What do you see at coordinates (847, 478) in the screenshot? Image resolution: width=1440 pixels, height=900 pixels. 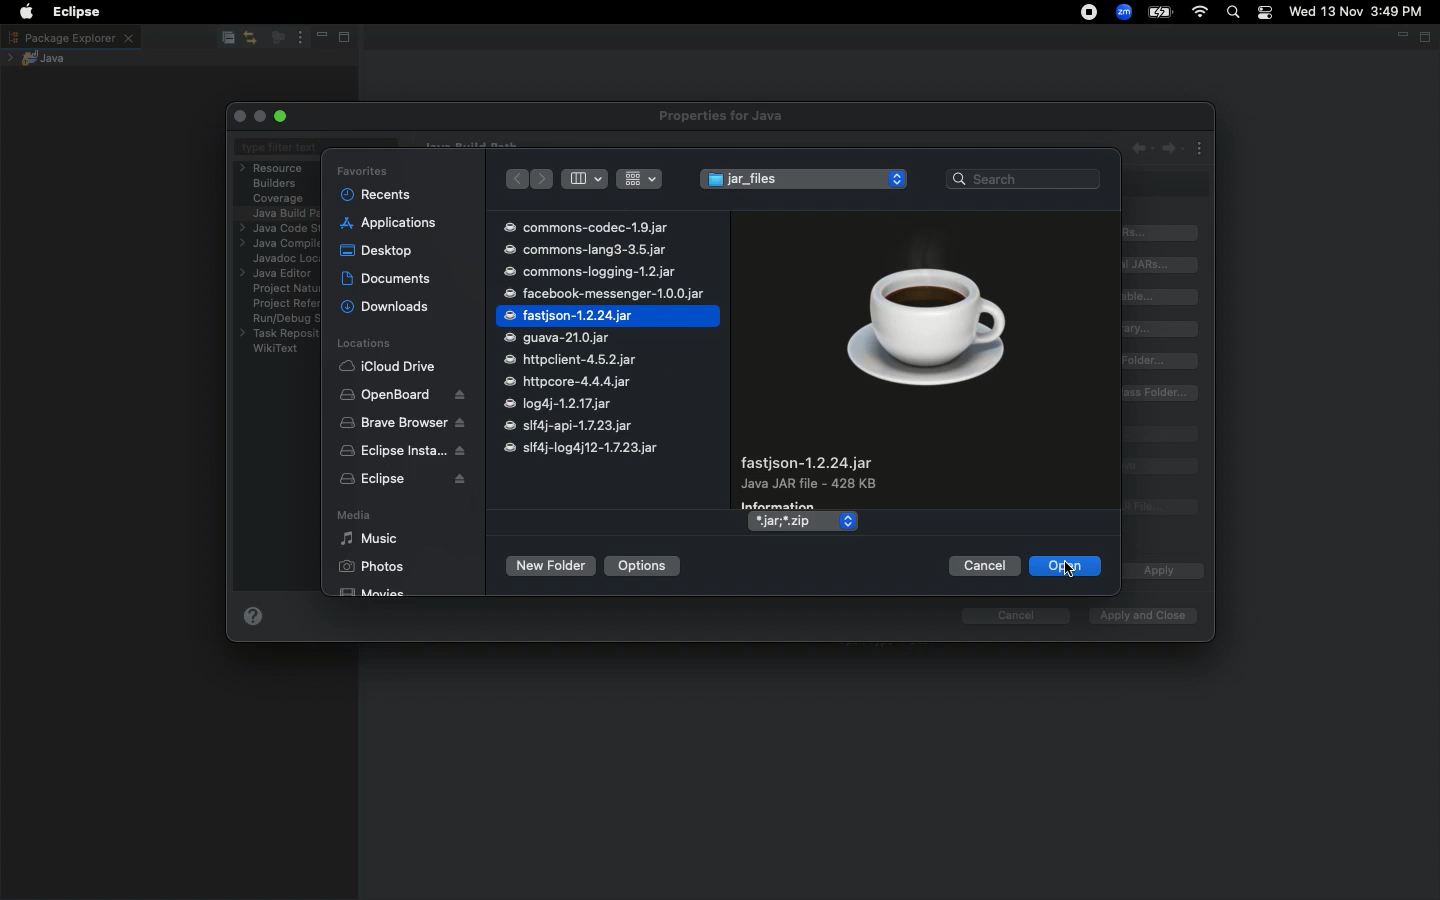 I see `facebook-messenger-1.0.0.jar Java JAR file - 69 KB Information` at bounding box center [847, 478].